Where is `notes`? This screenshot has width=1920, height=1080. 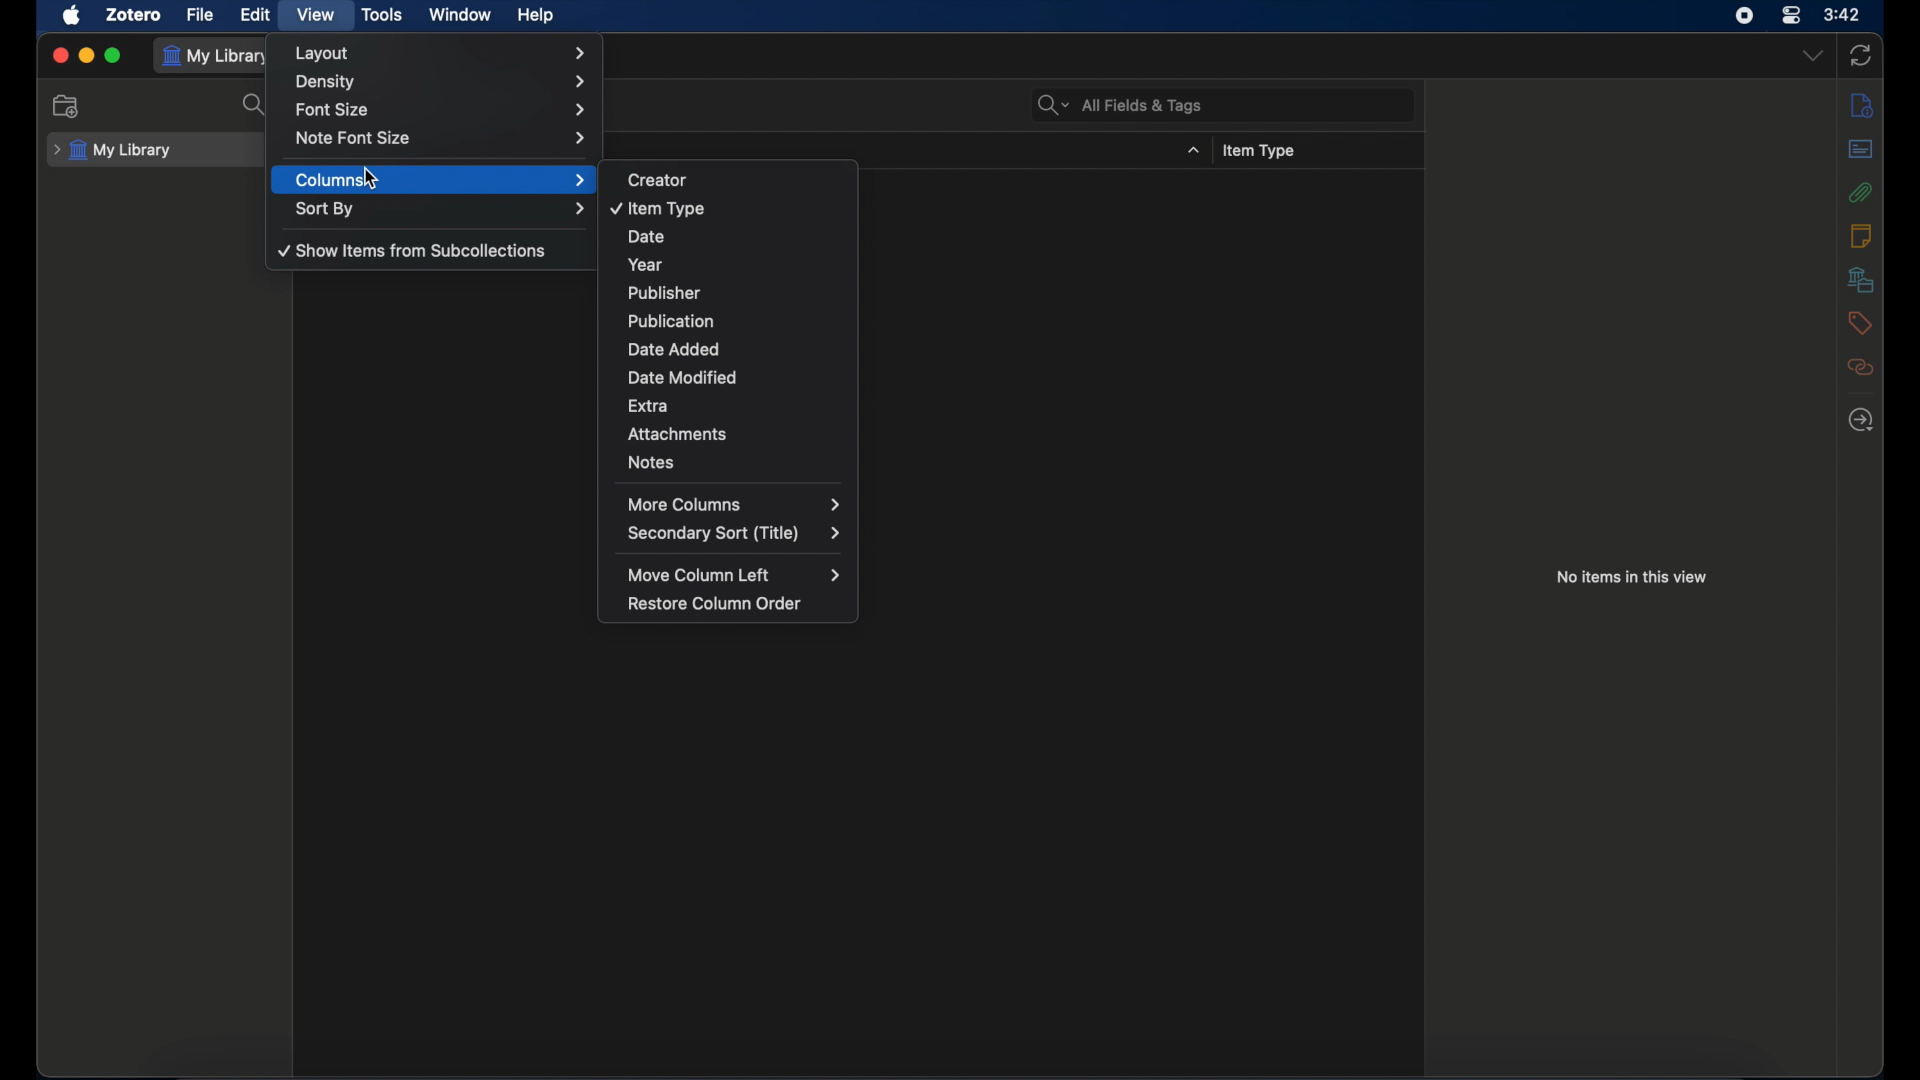
notes is located at coordinates (736, 465).